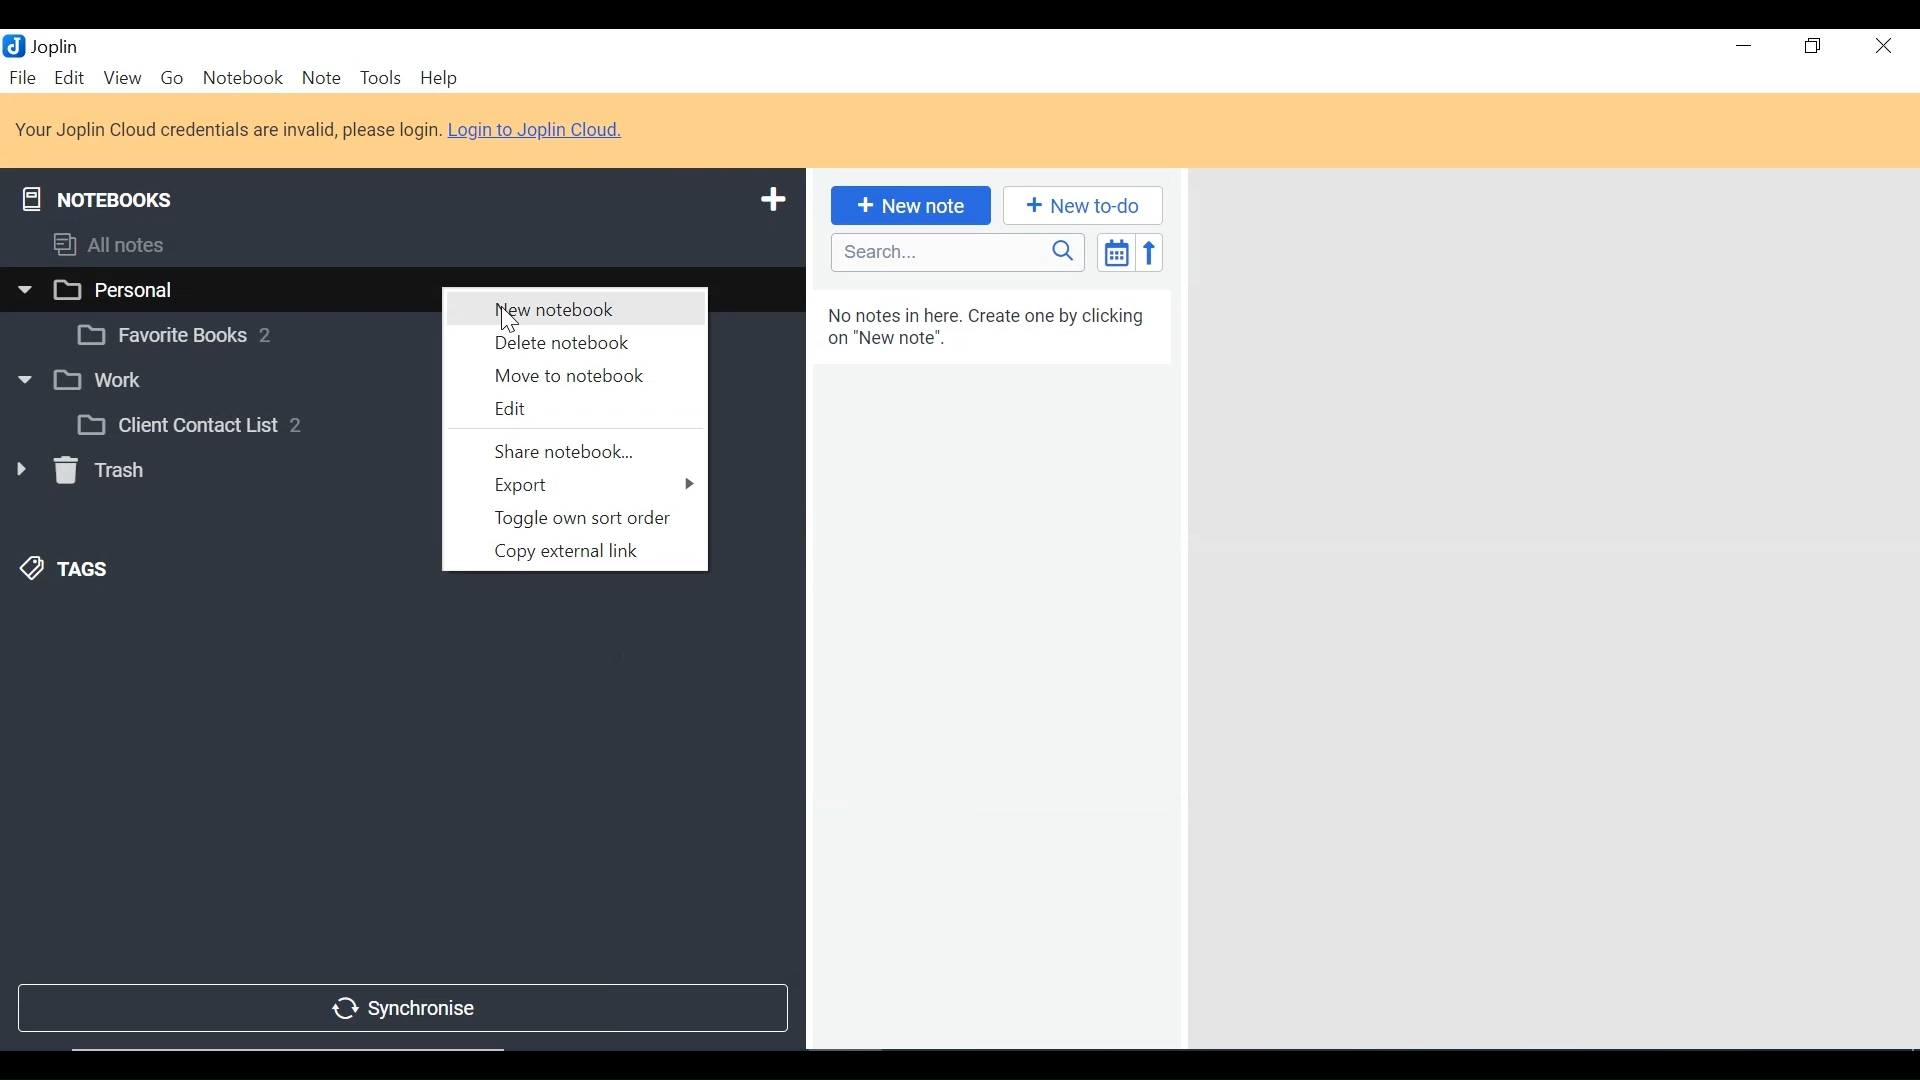 The image size is (1920, 1080). I want to click on Toggle sort editor list, so click(1114, 252).